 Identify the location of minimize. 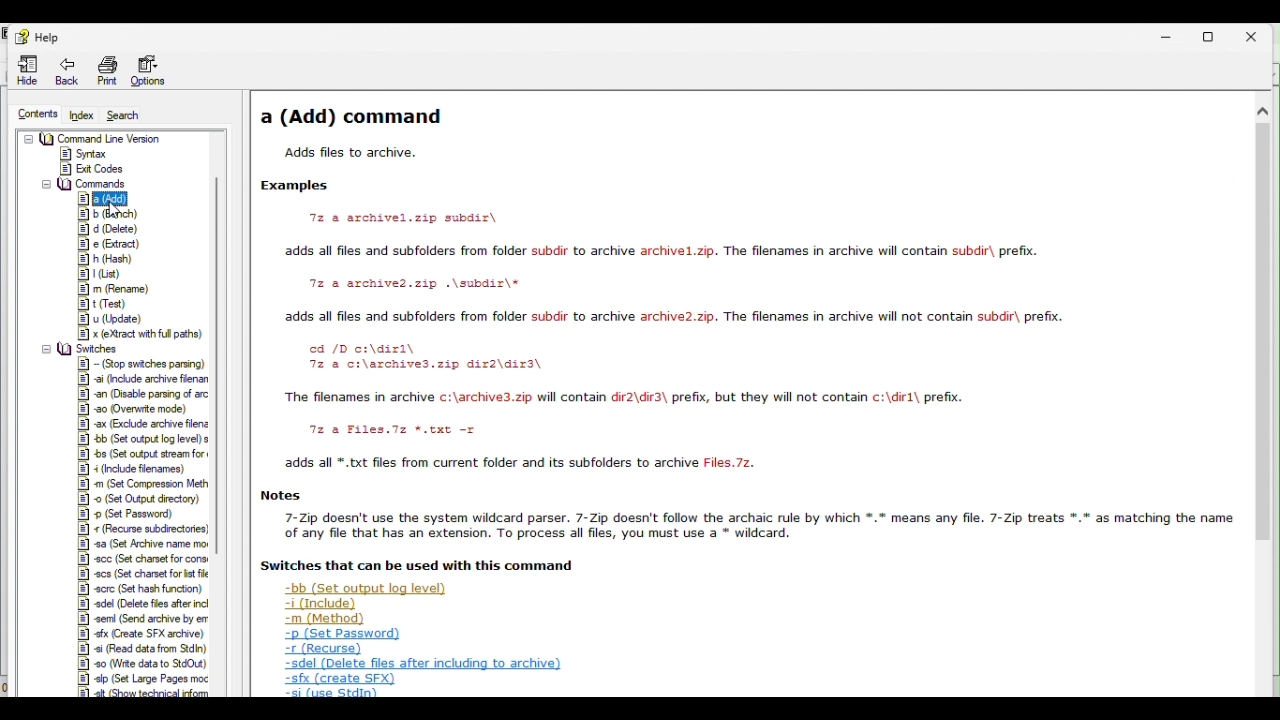
(1170, 39).